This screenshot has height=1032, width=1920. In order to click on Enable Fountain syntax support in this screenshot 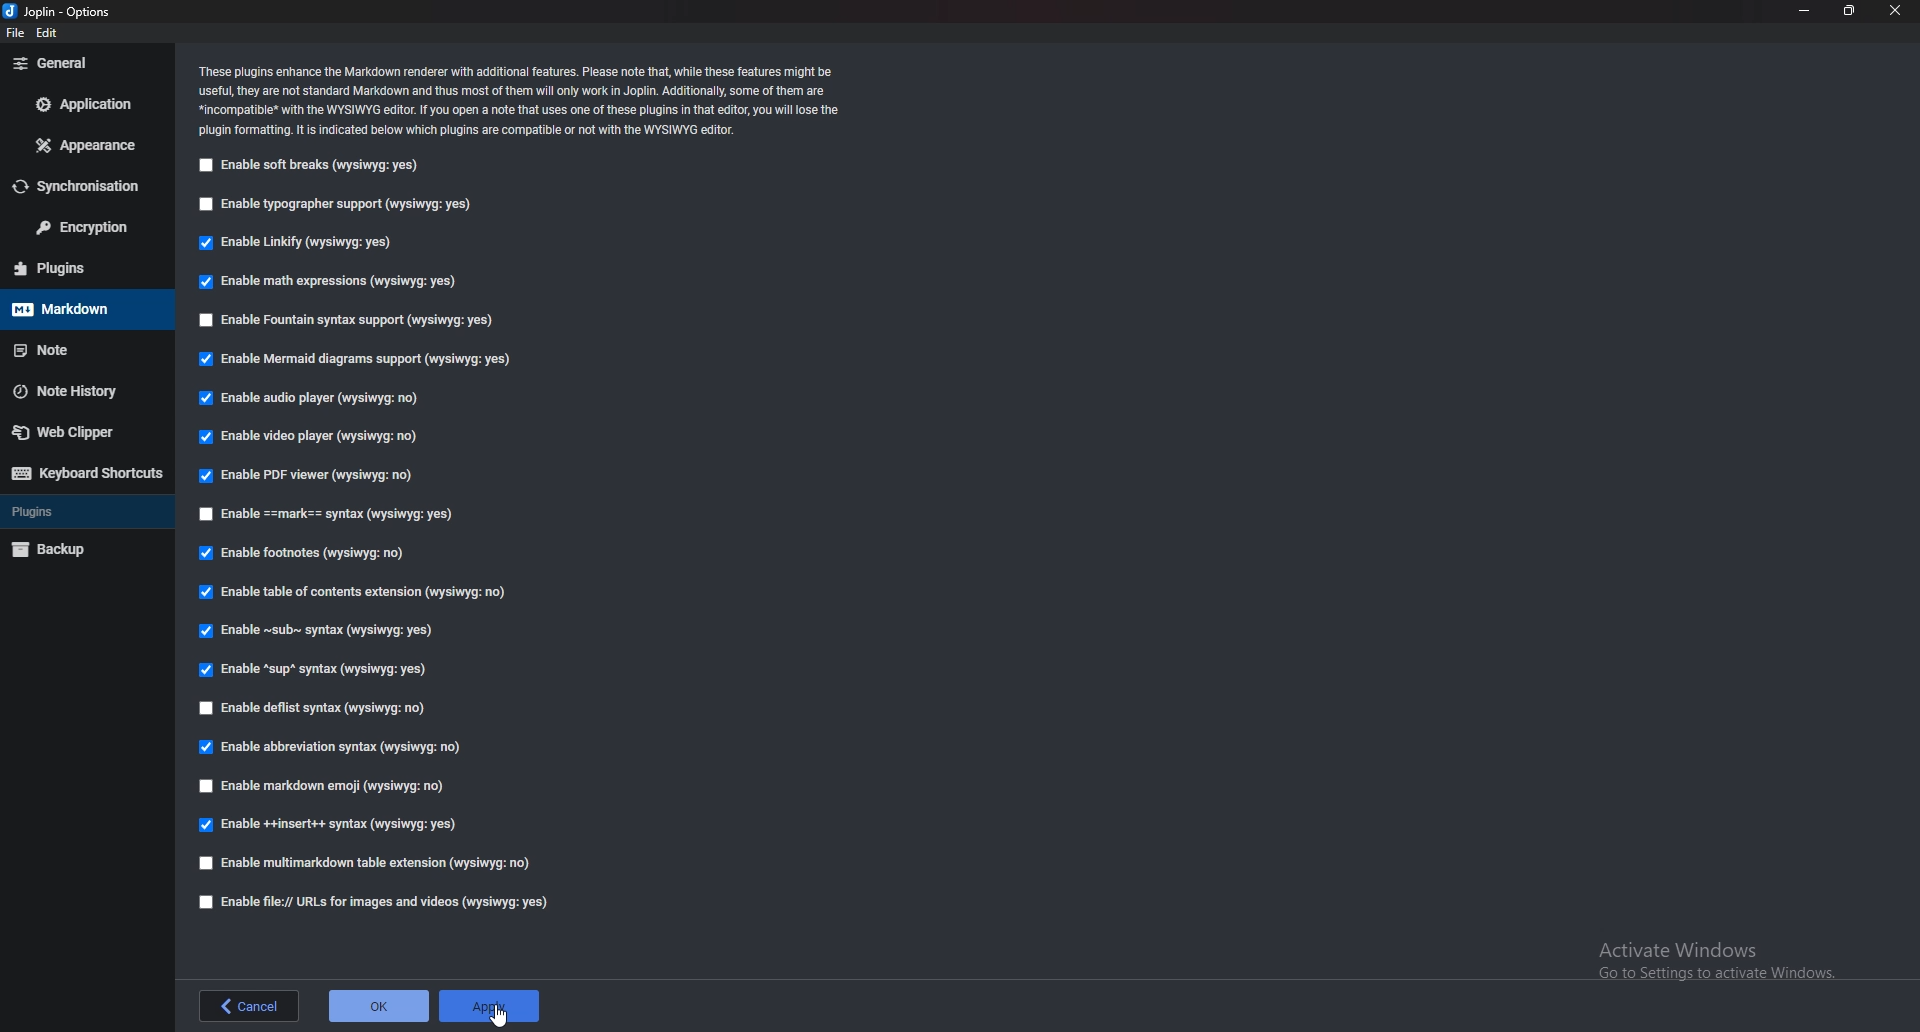, I will do `click(353, 320)`.